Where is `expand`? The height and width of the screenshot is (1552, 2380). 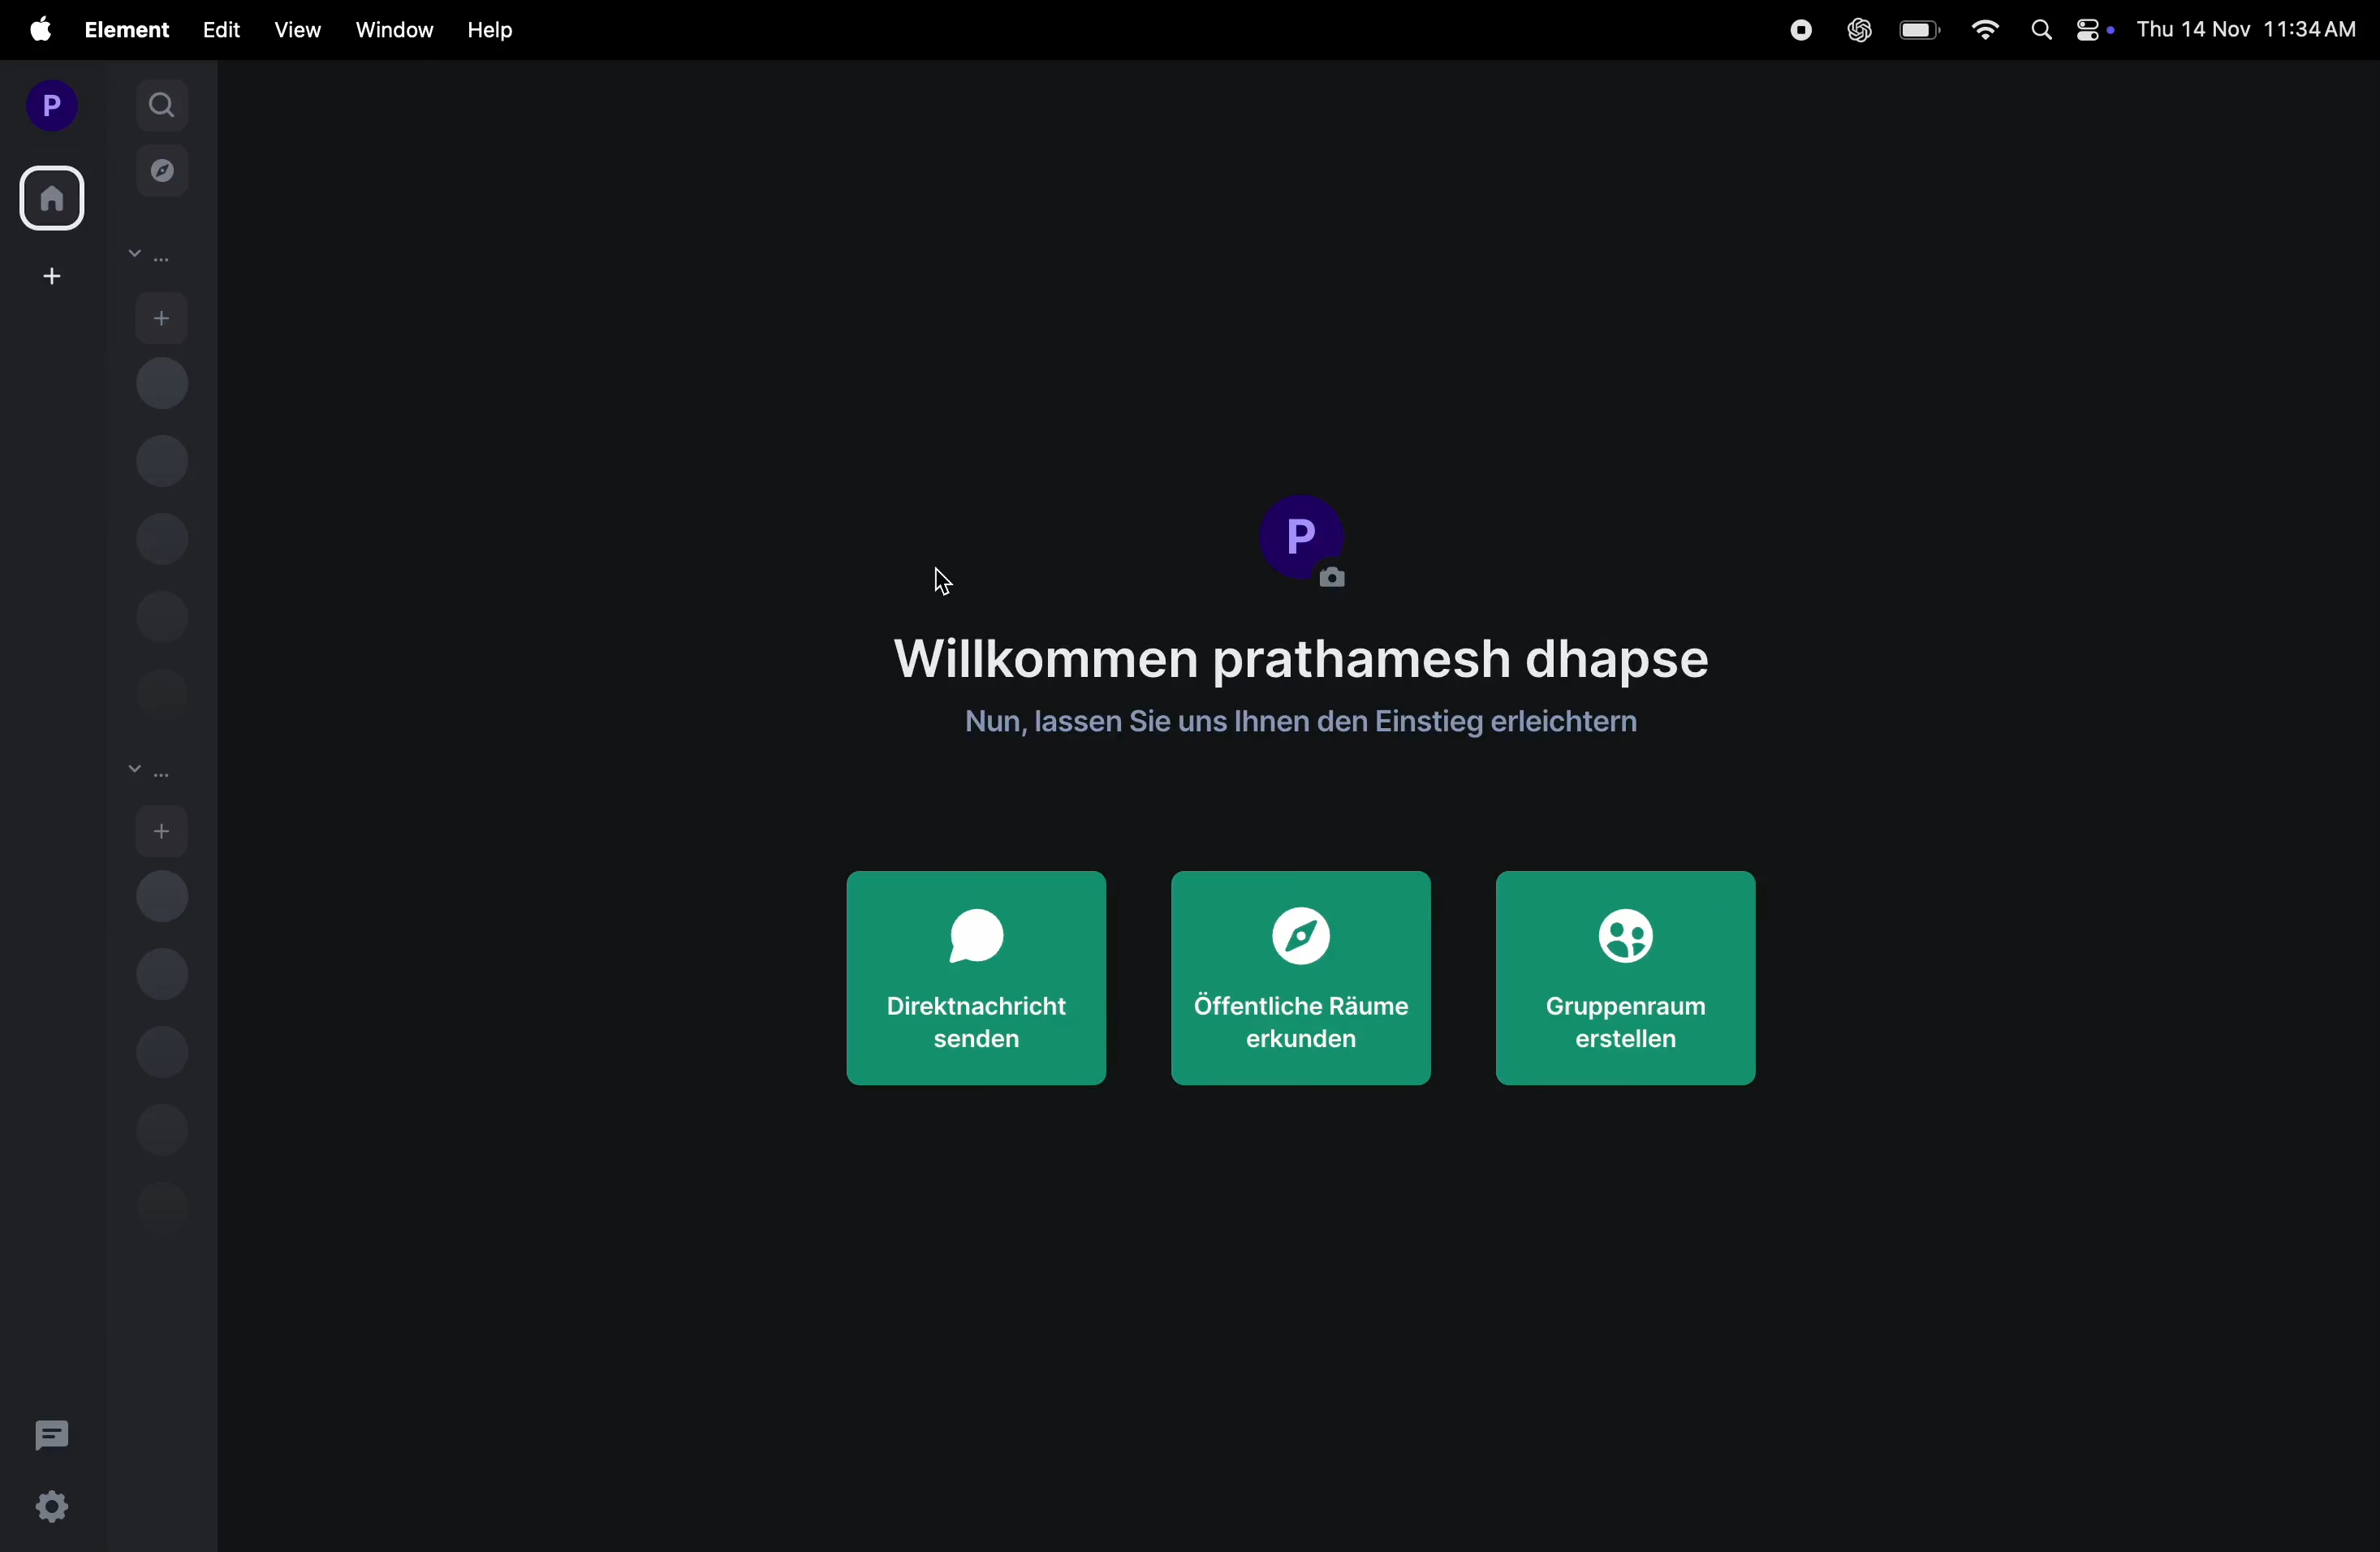
expand is located at coordinates (106, 105).